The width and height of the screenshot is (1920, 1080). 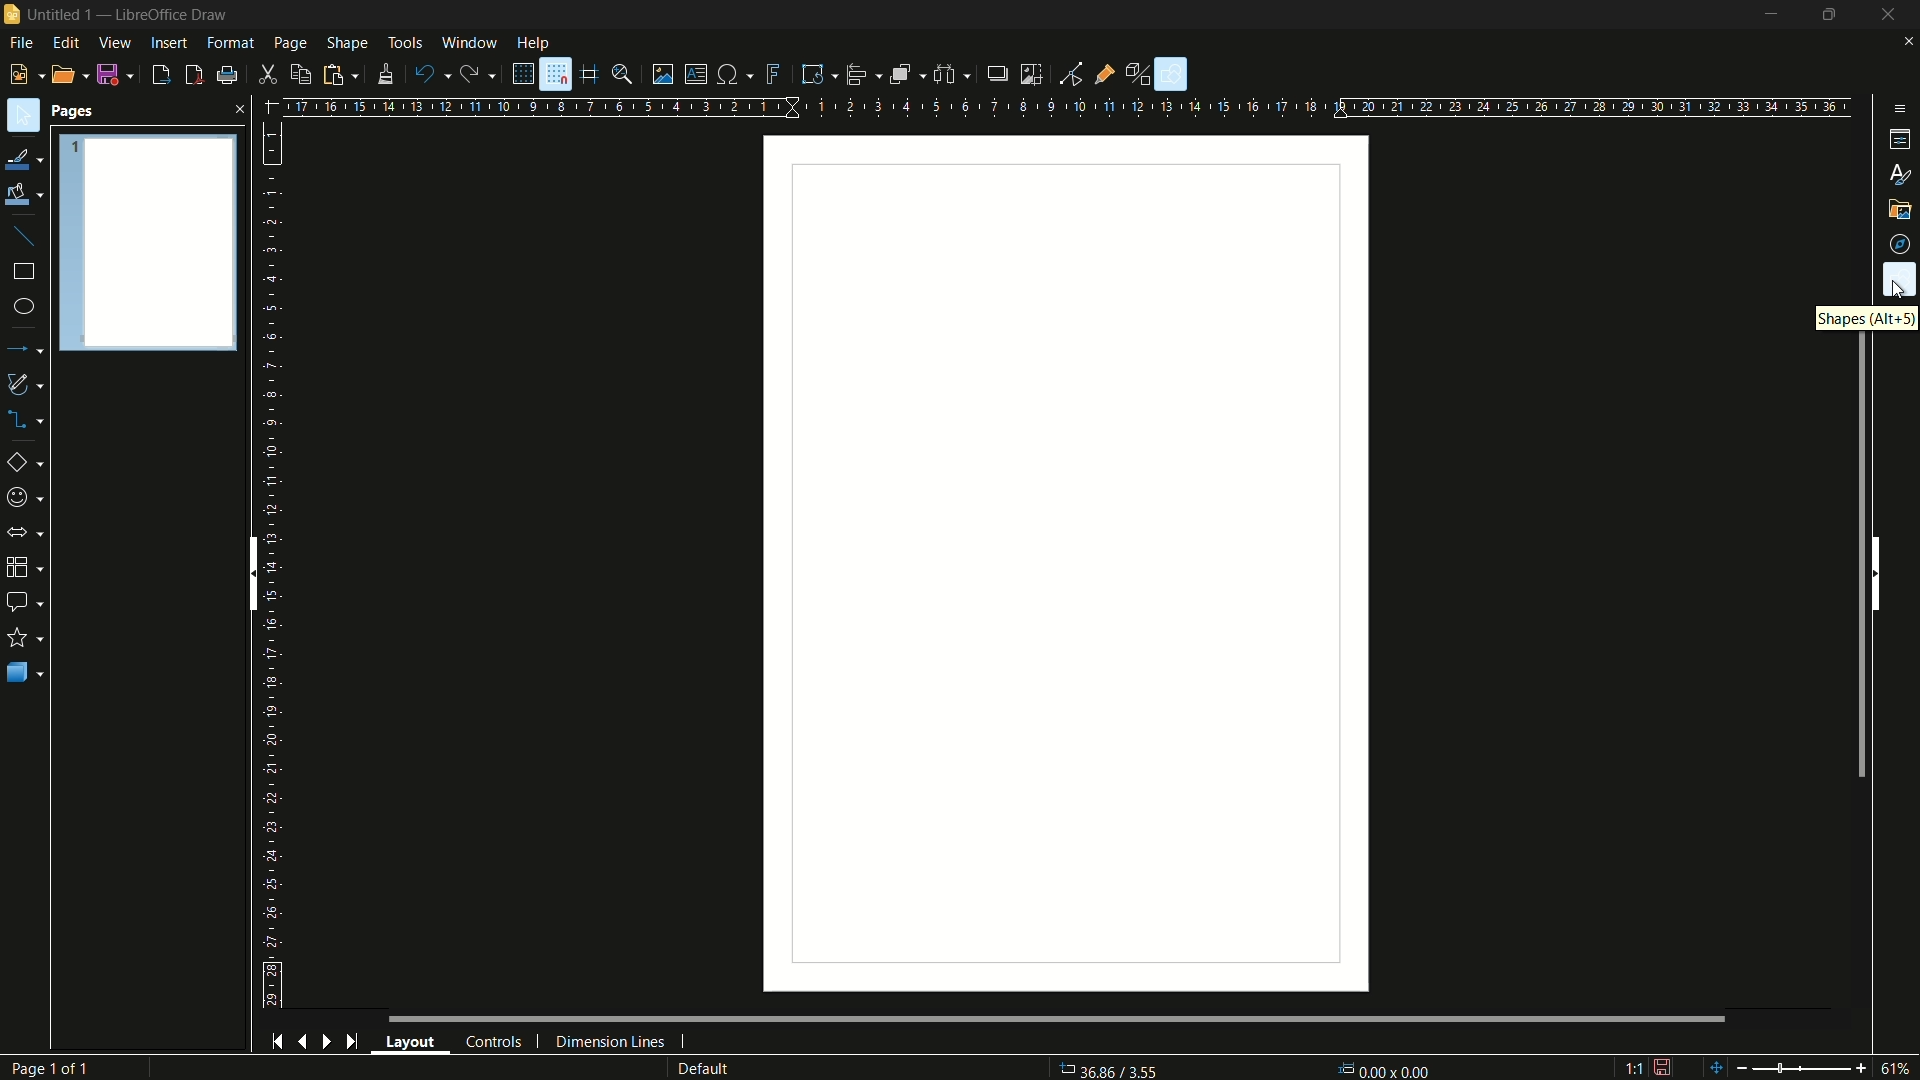 What do you see at coordinates (303, 1044) in the screenshot?
I see `previous page` at bounding box center [303, 1044].